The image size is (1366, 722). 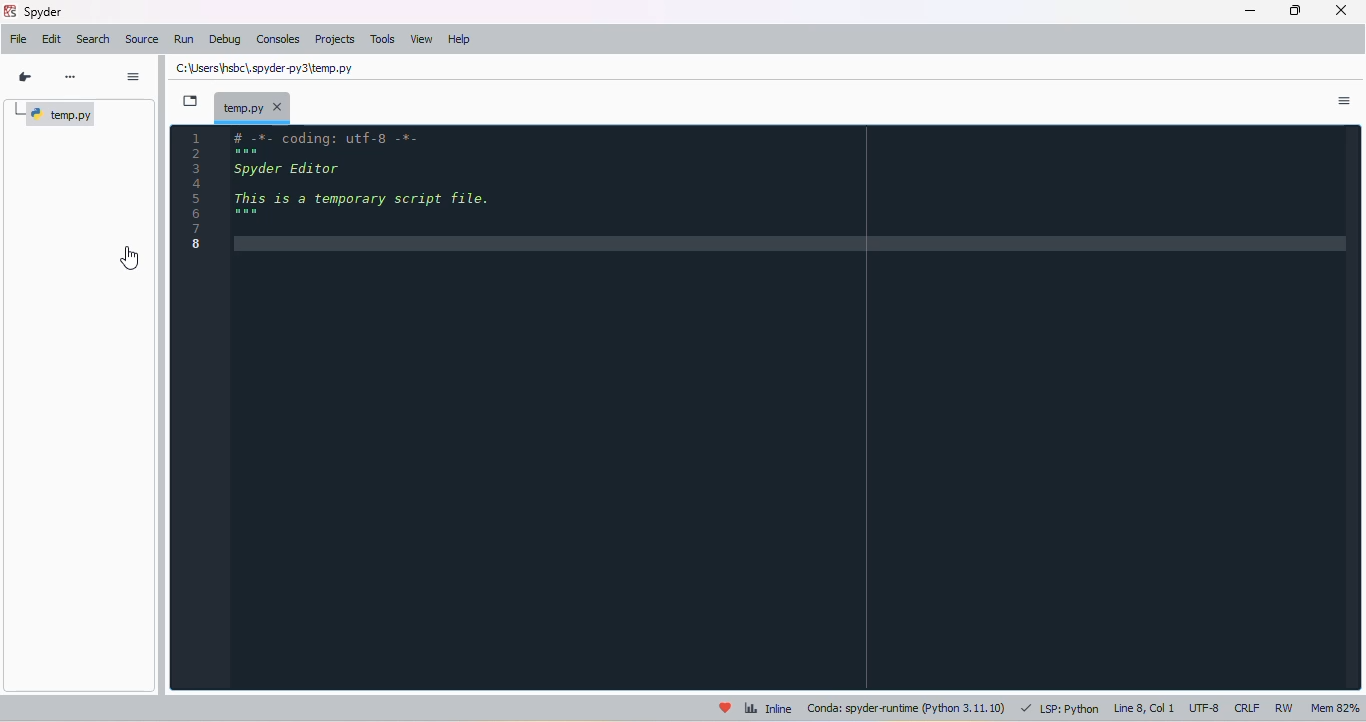 I want to click on CRLF, so click(x=1247, y=709).